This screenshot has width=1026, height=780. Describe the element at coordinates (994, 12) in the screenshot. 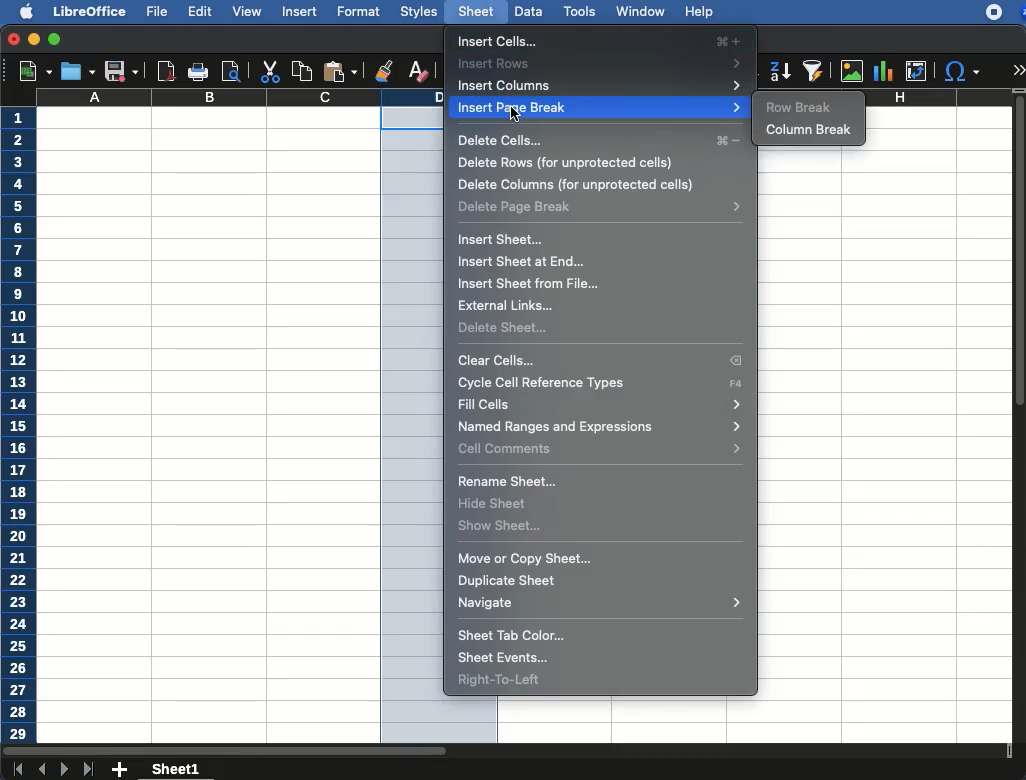

I see `recording - extension` at that location.